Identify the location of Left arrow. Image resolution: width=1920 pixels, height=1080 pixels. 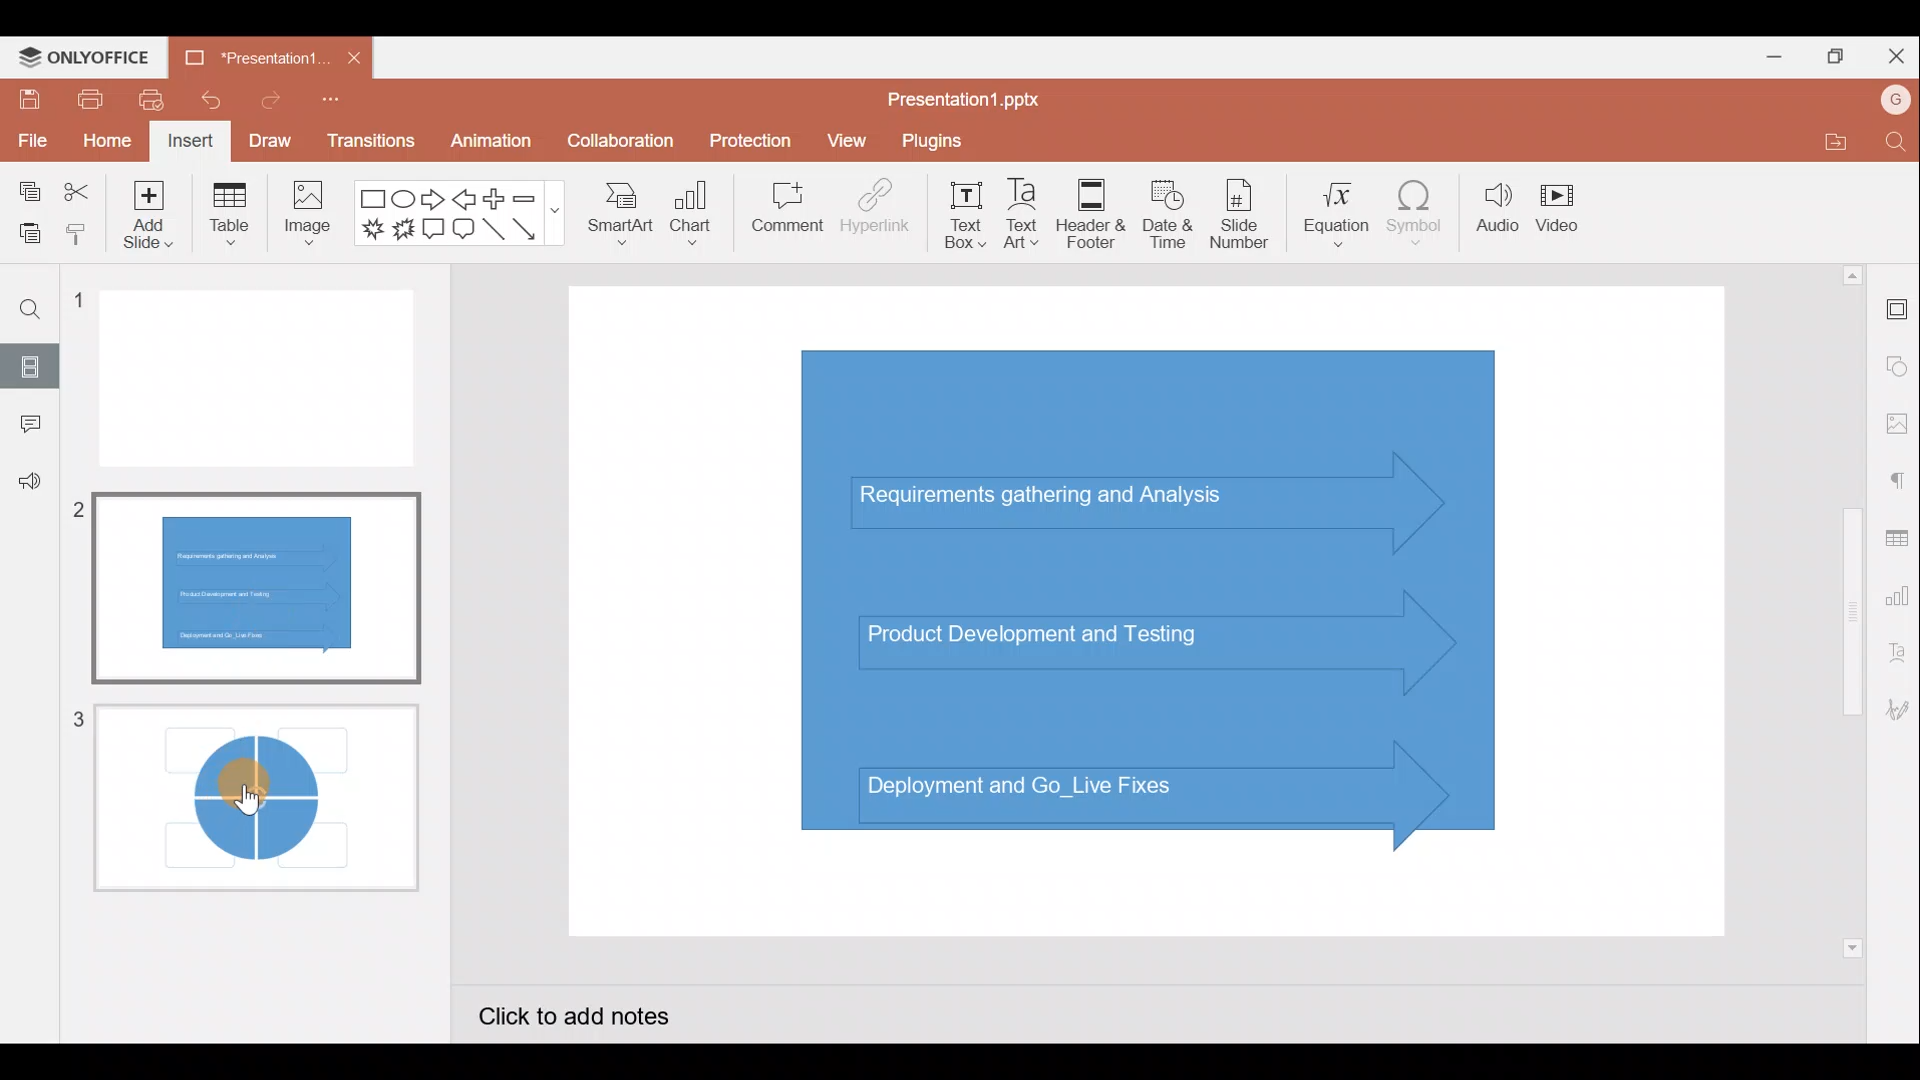
(463, 200).